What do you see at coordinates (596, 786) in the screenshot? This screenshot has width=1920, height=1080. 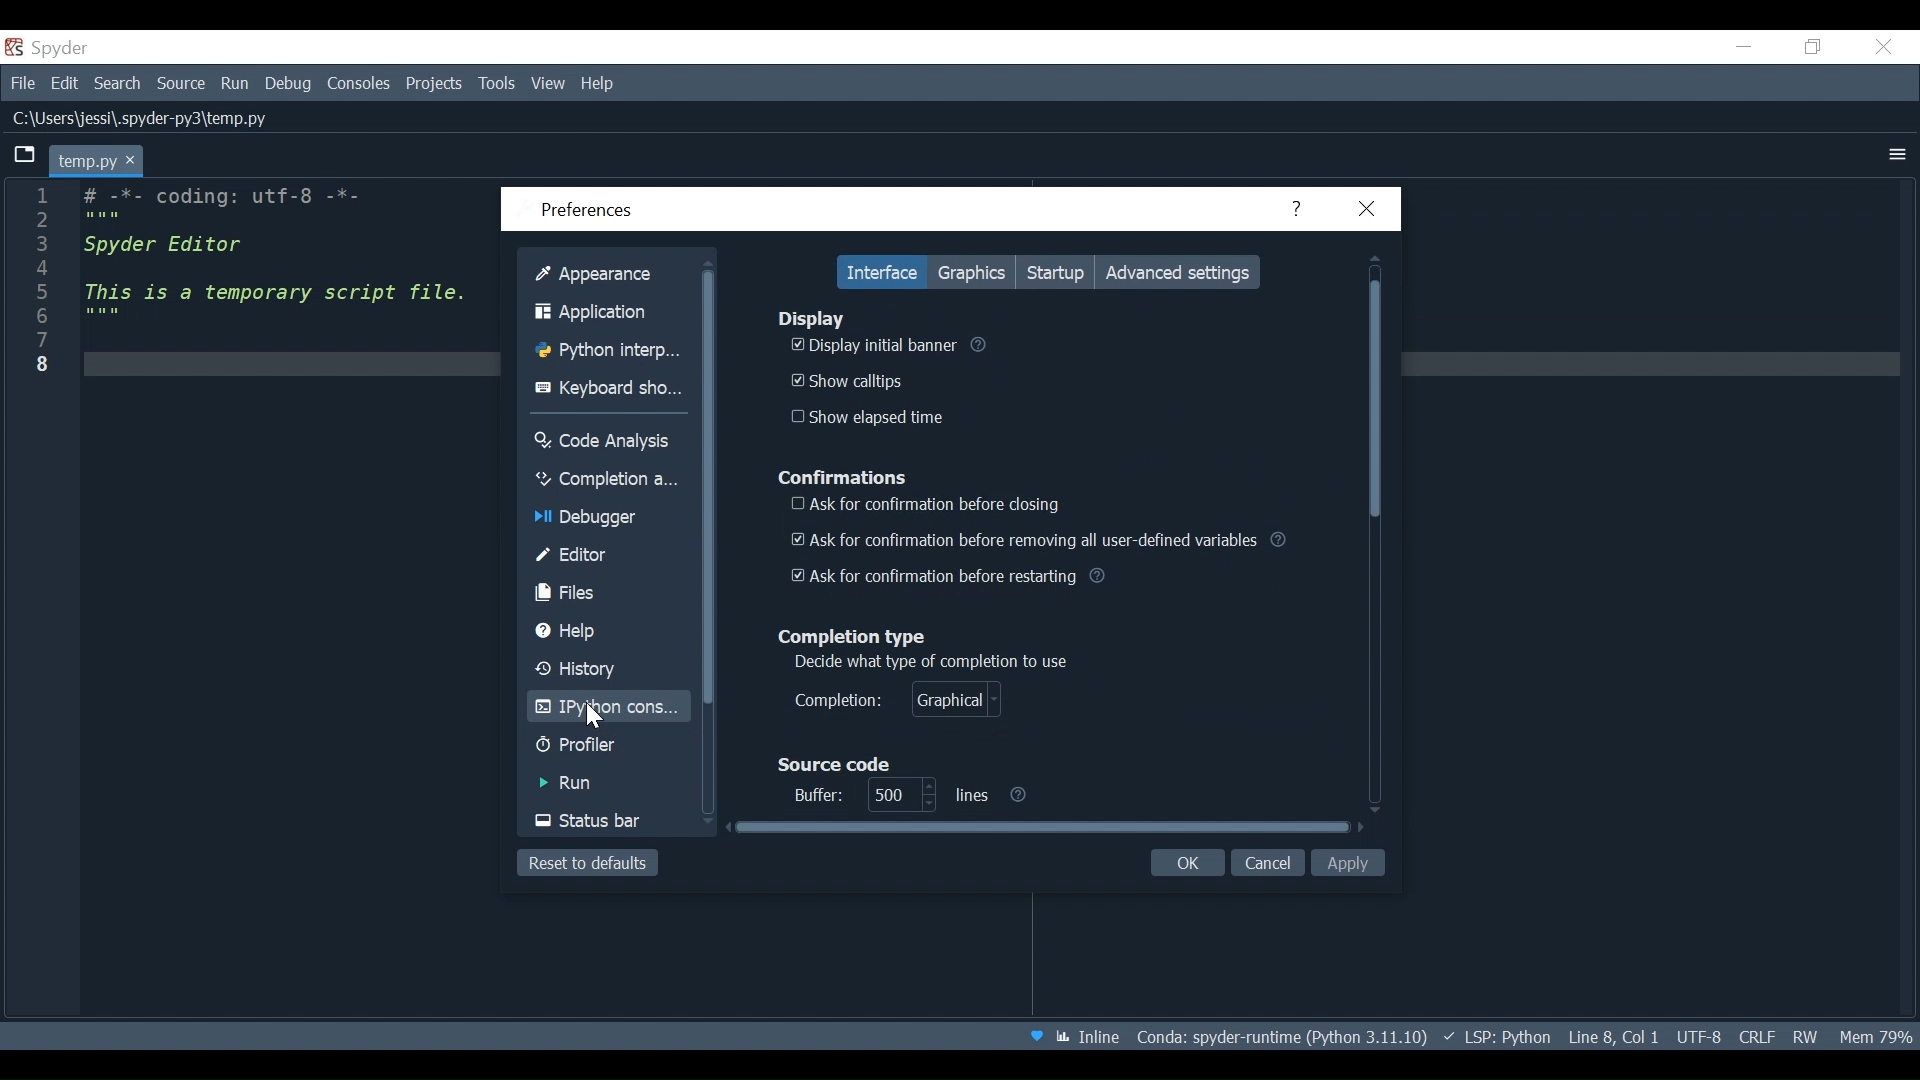 I see `Run` at bounding box center [596, 786].